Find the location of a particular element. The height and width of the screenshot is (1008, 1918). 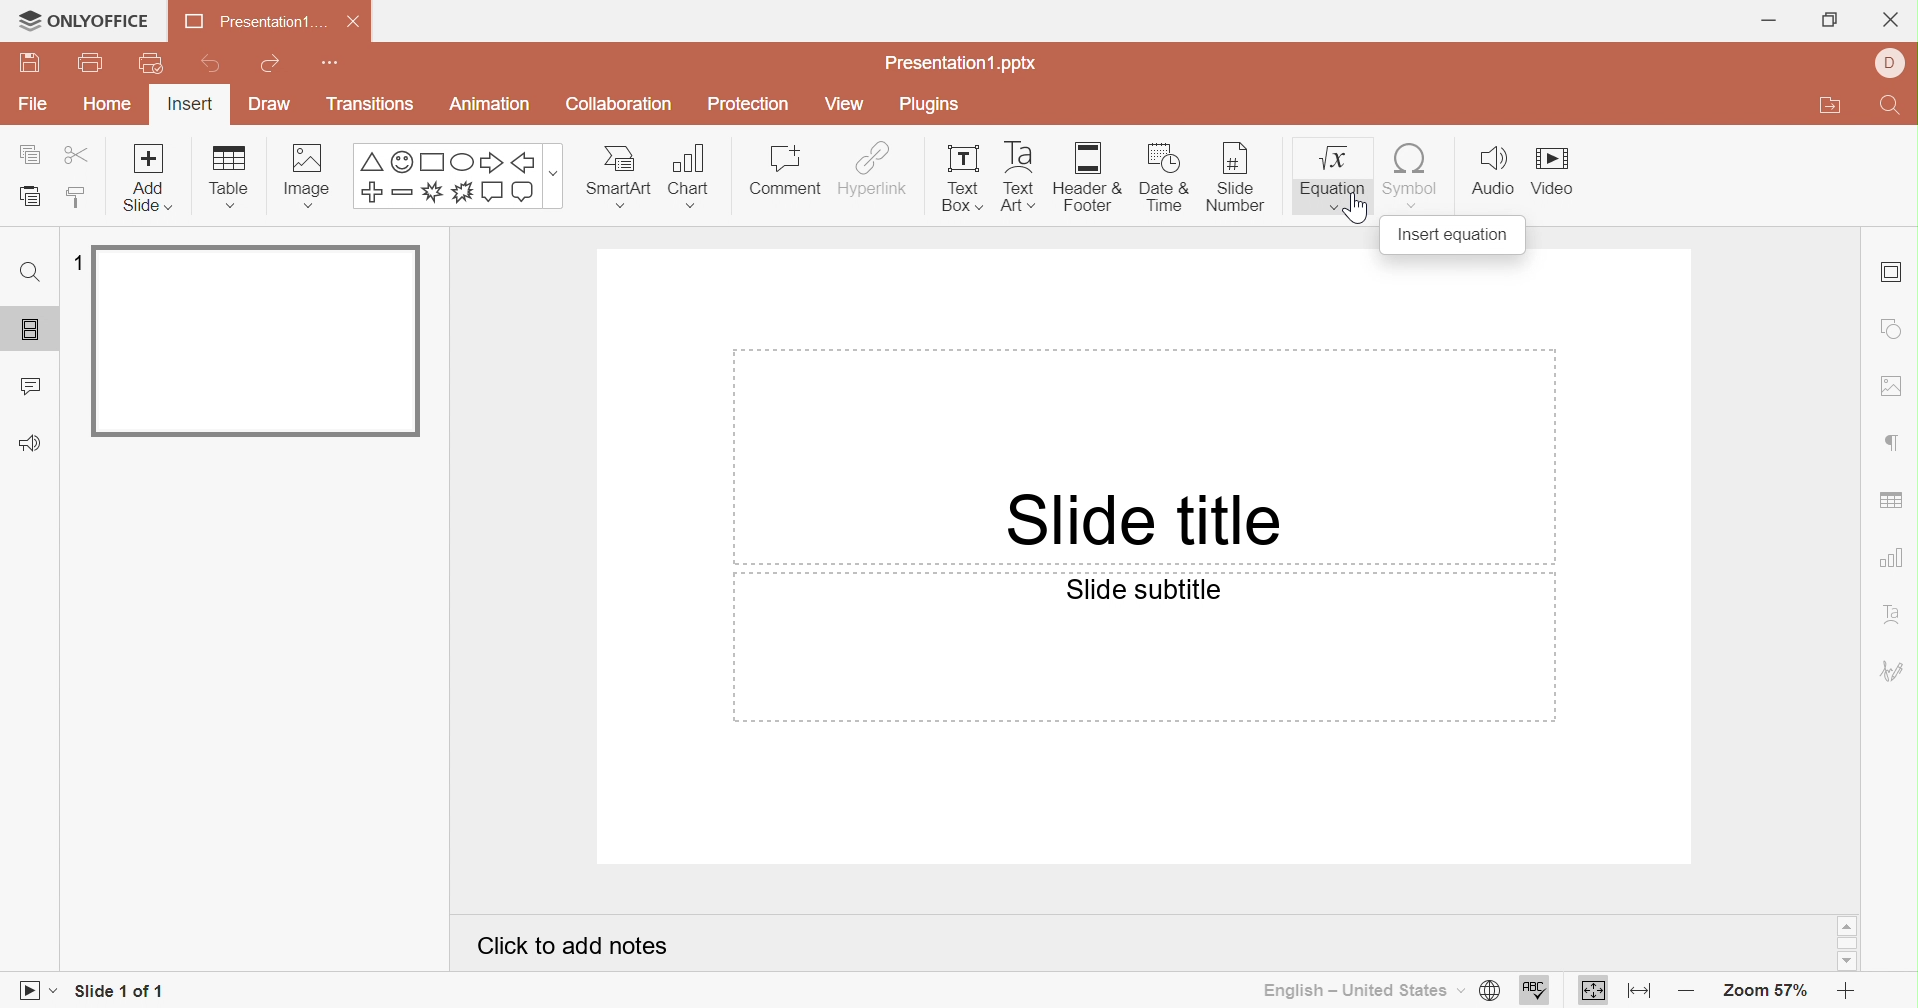

image settings is located at coordinates (1891, 384).